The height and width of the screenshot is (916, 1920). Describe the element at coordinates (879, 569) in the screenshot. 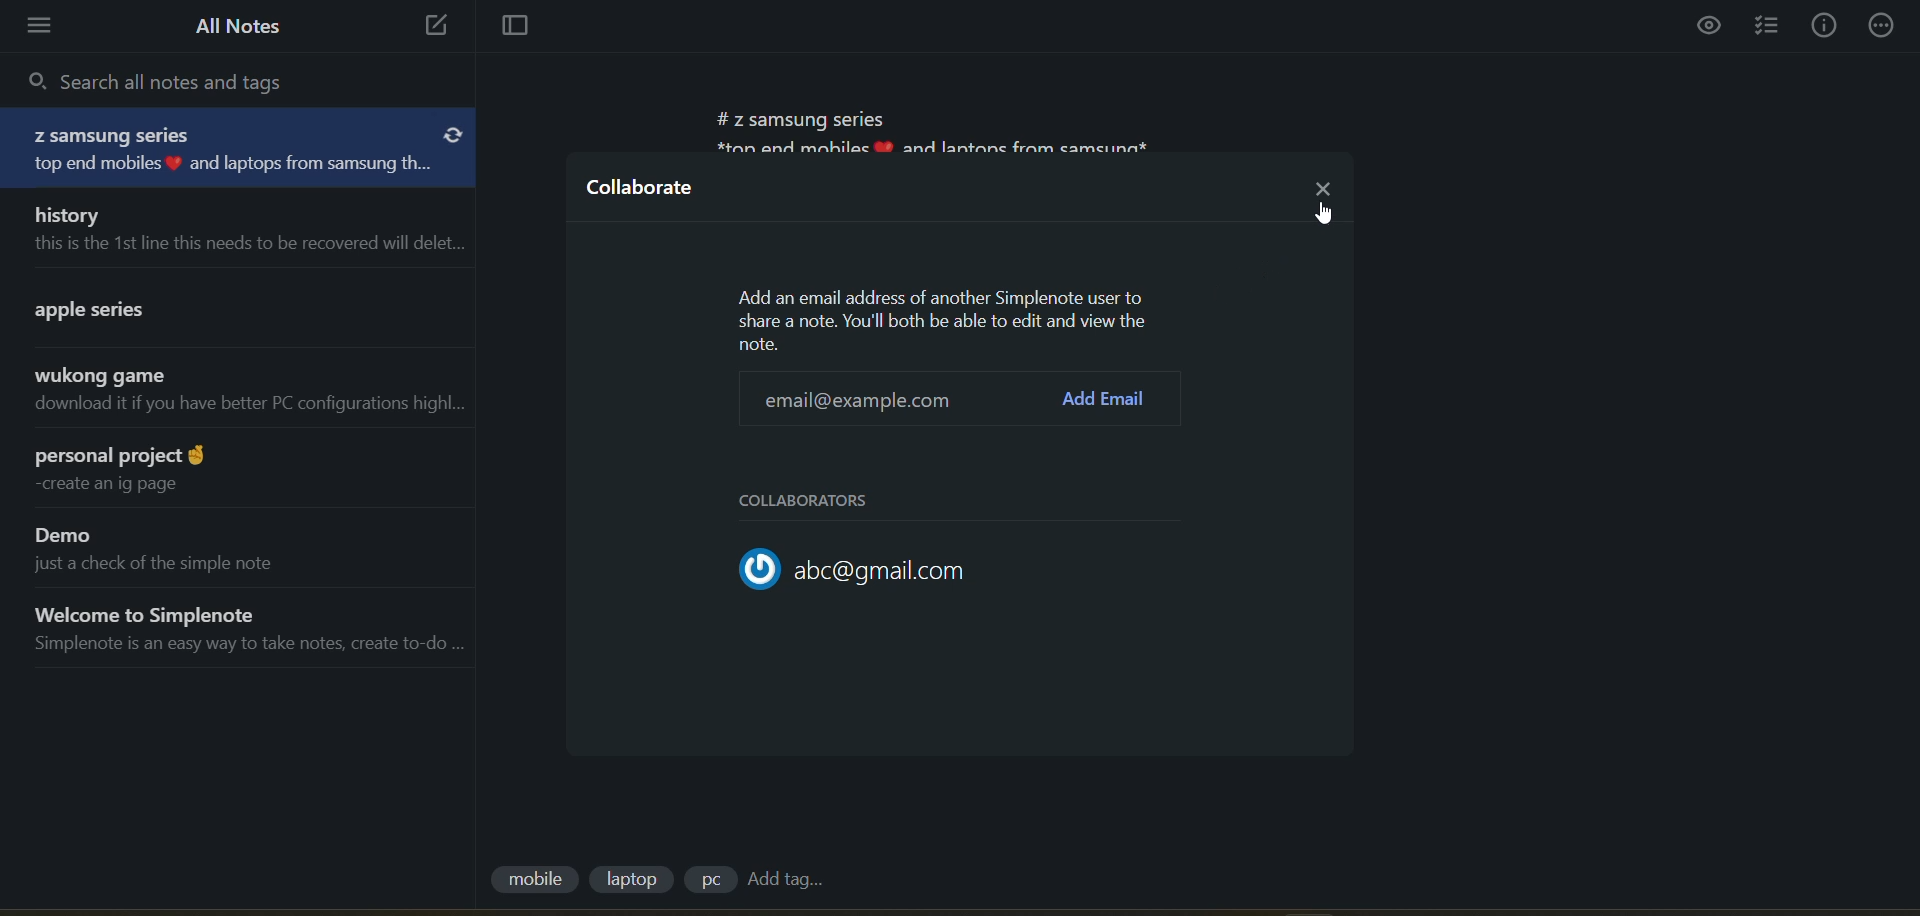

I see `collaborator` at that location.